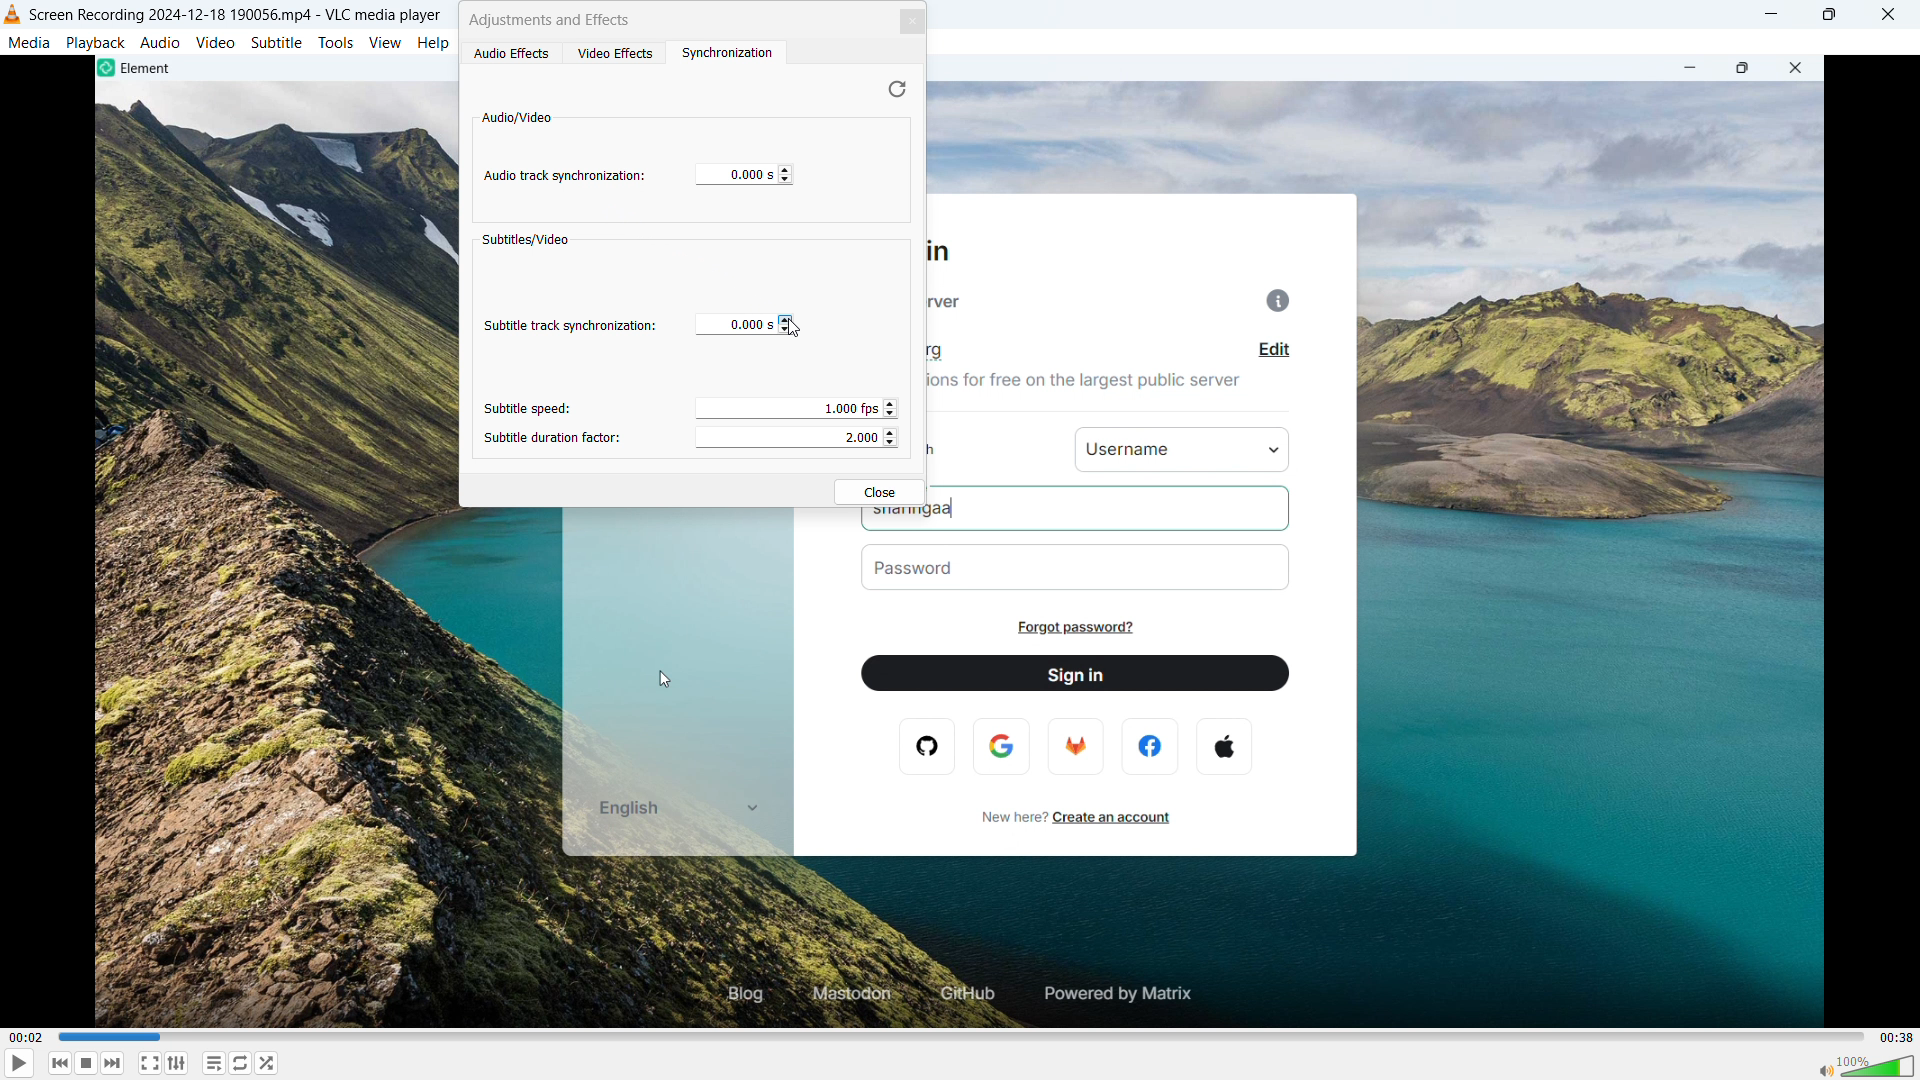 Image resolution: width=1920 pixels, height=1080 pixels. Describe the element at coordinates (1768, 13) in the screenshot. I see `minimize` at that location.